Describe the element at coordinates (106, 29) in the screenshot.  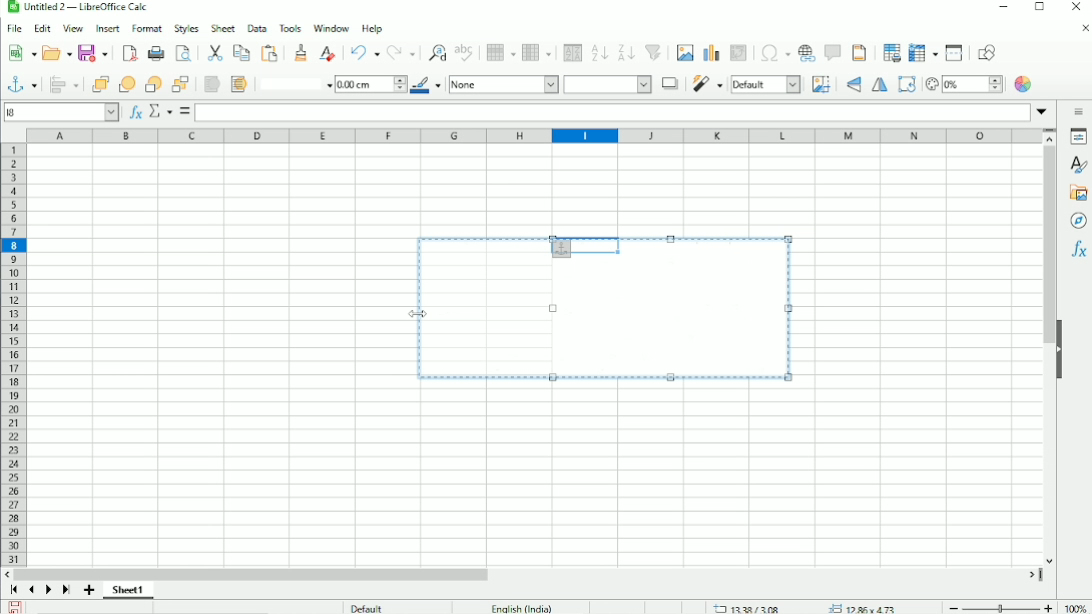
I see `Insert` at that location.